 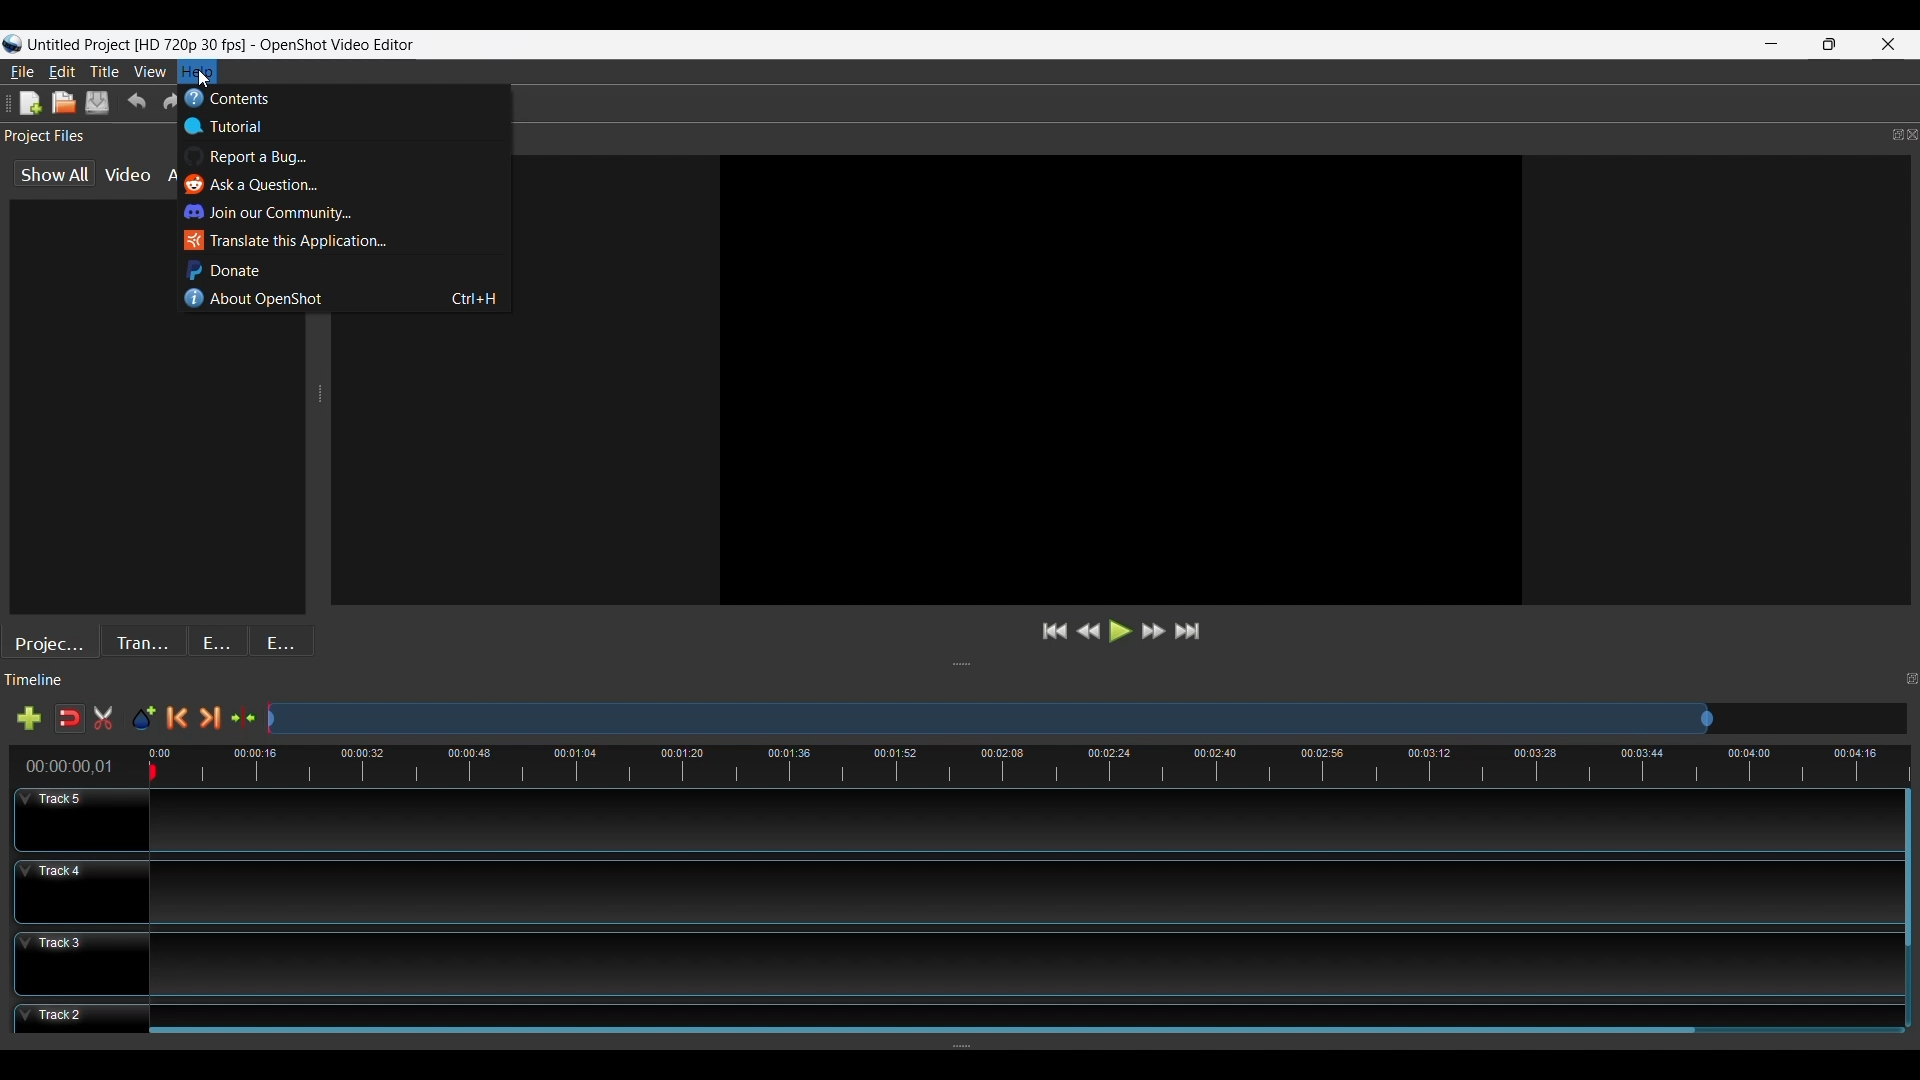 I want to click on Emojis, so click(x=284, y=640).